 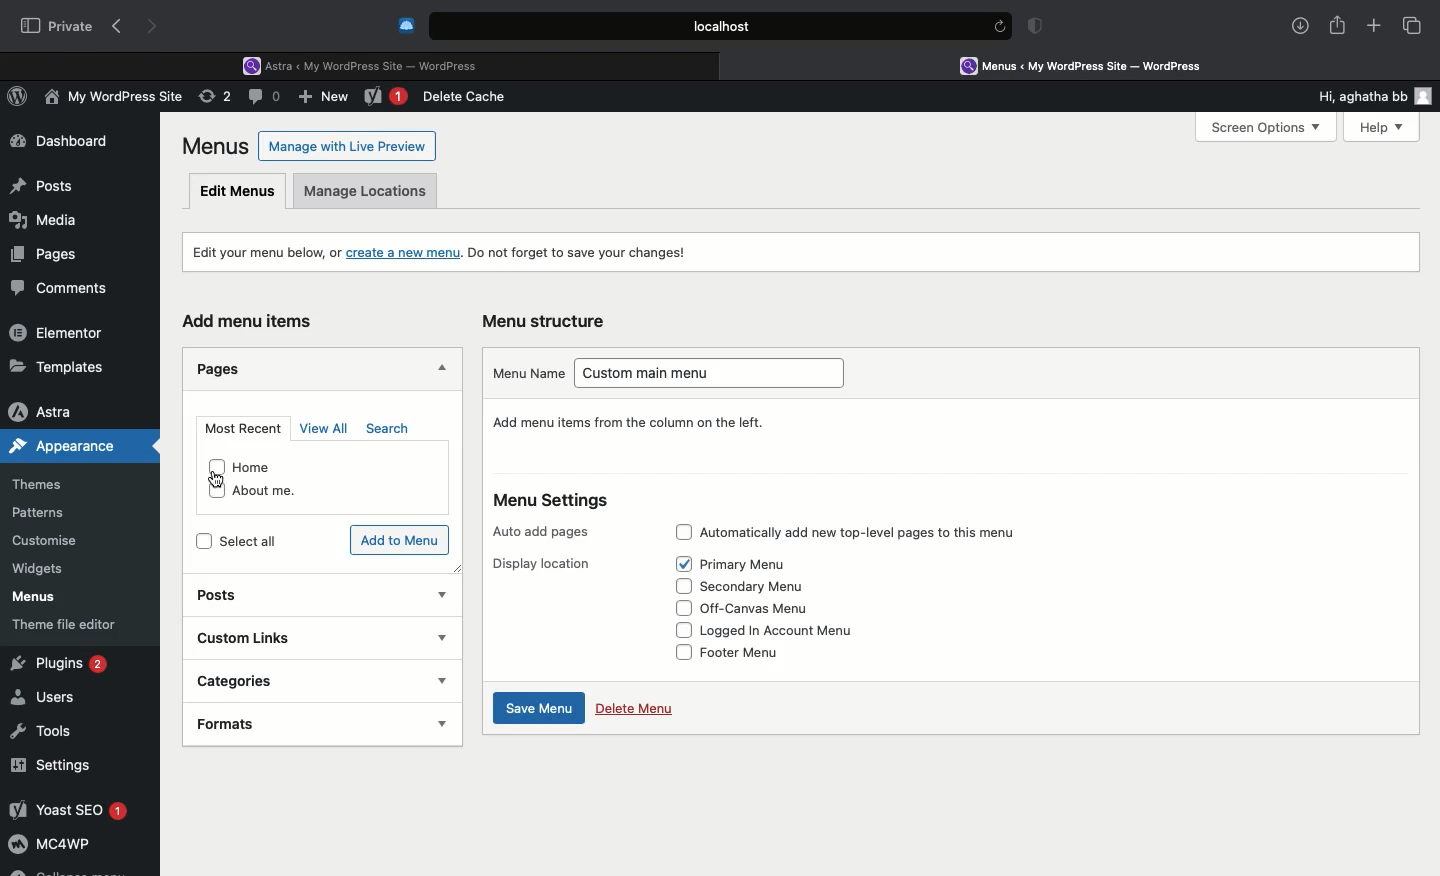 I want to click on Astra, so click(x=59, y=411).